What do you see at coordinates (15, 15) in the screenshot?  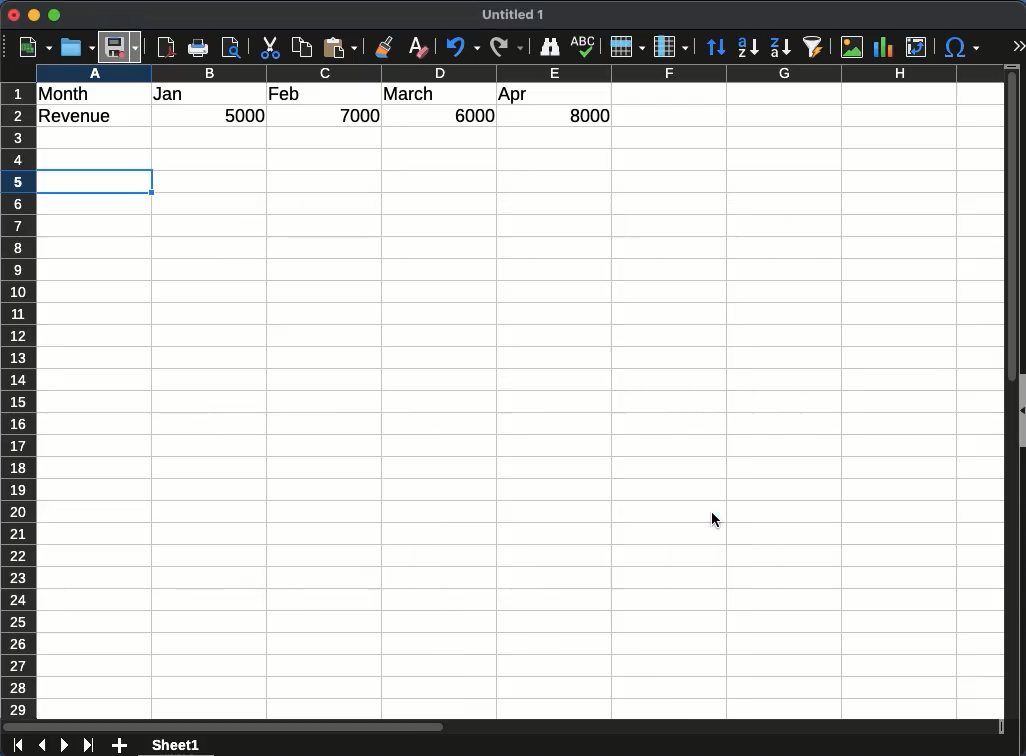 I see `close` at bounding box center [15, 15].